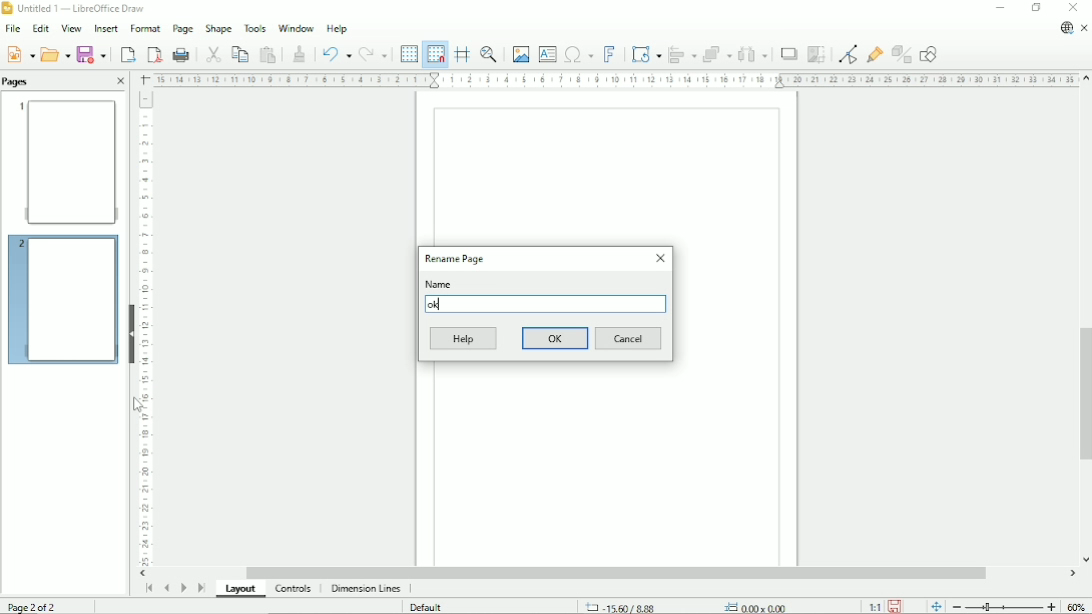  What do you see at coordinates (816, 54) in the screenshot?
I see `Crop image` at bounding box center [816, 54].